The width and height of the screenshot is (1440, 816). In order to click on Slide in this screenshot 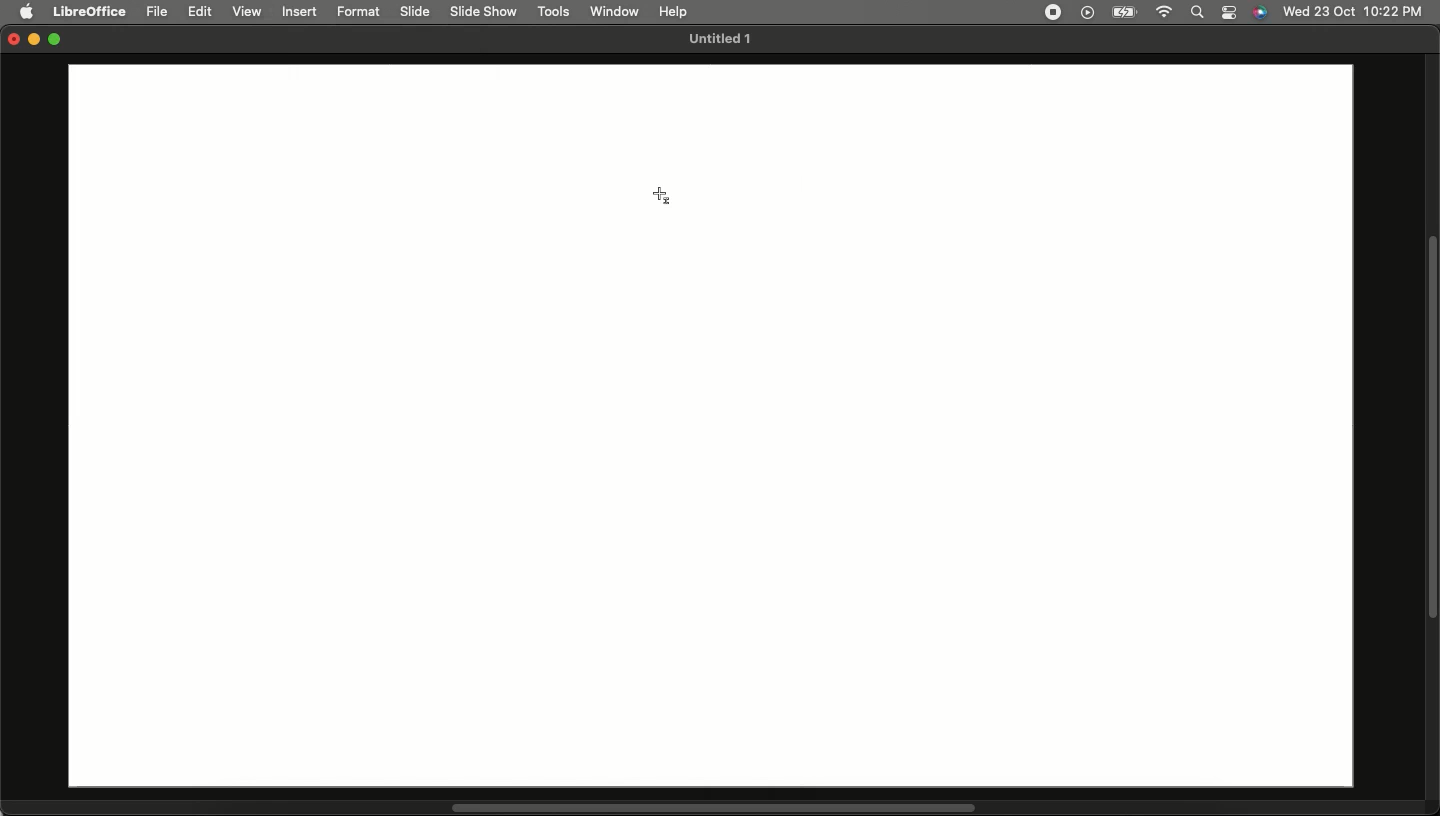, I will do `click(417, 12)`.